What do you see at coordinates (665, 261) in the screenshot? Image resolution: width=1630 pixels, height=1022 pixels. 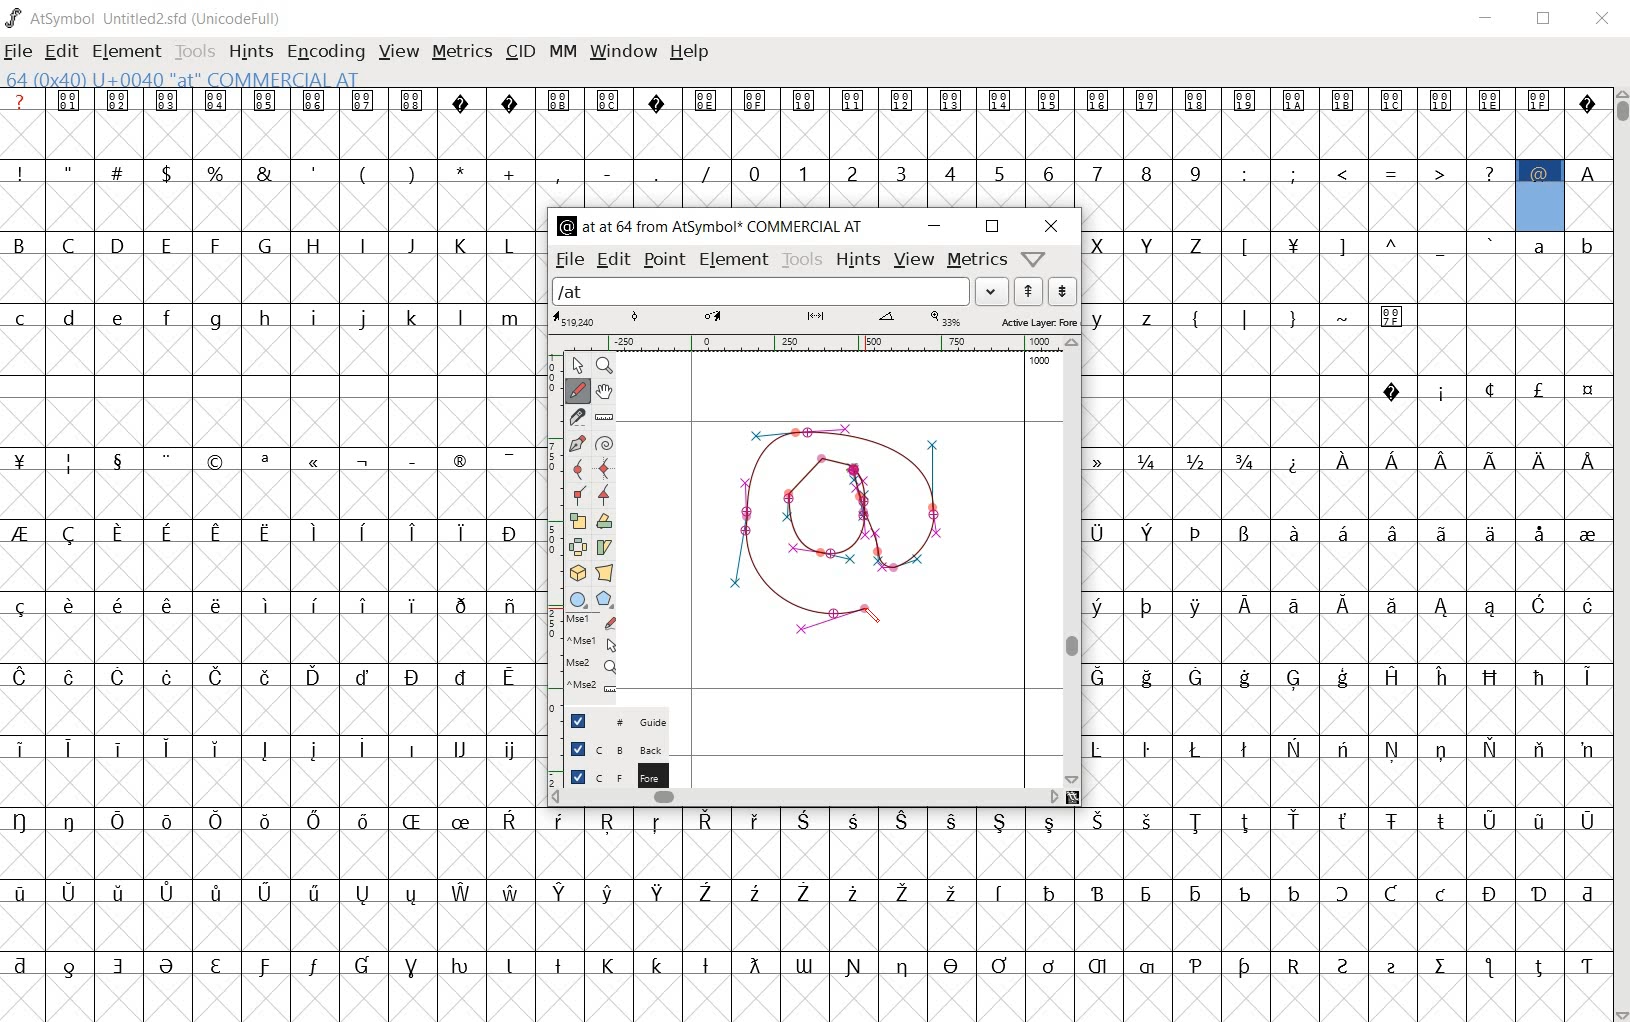 I see `point` at bounding box center [665, 261].